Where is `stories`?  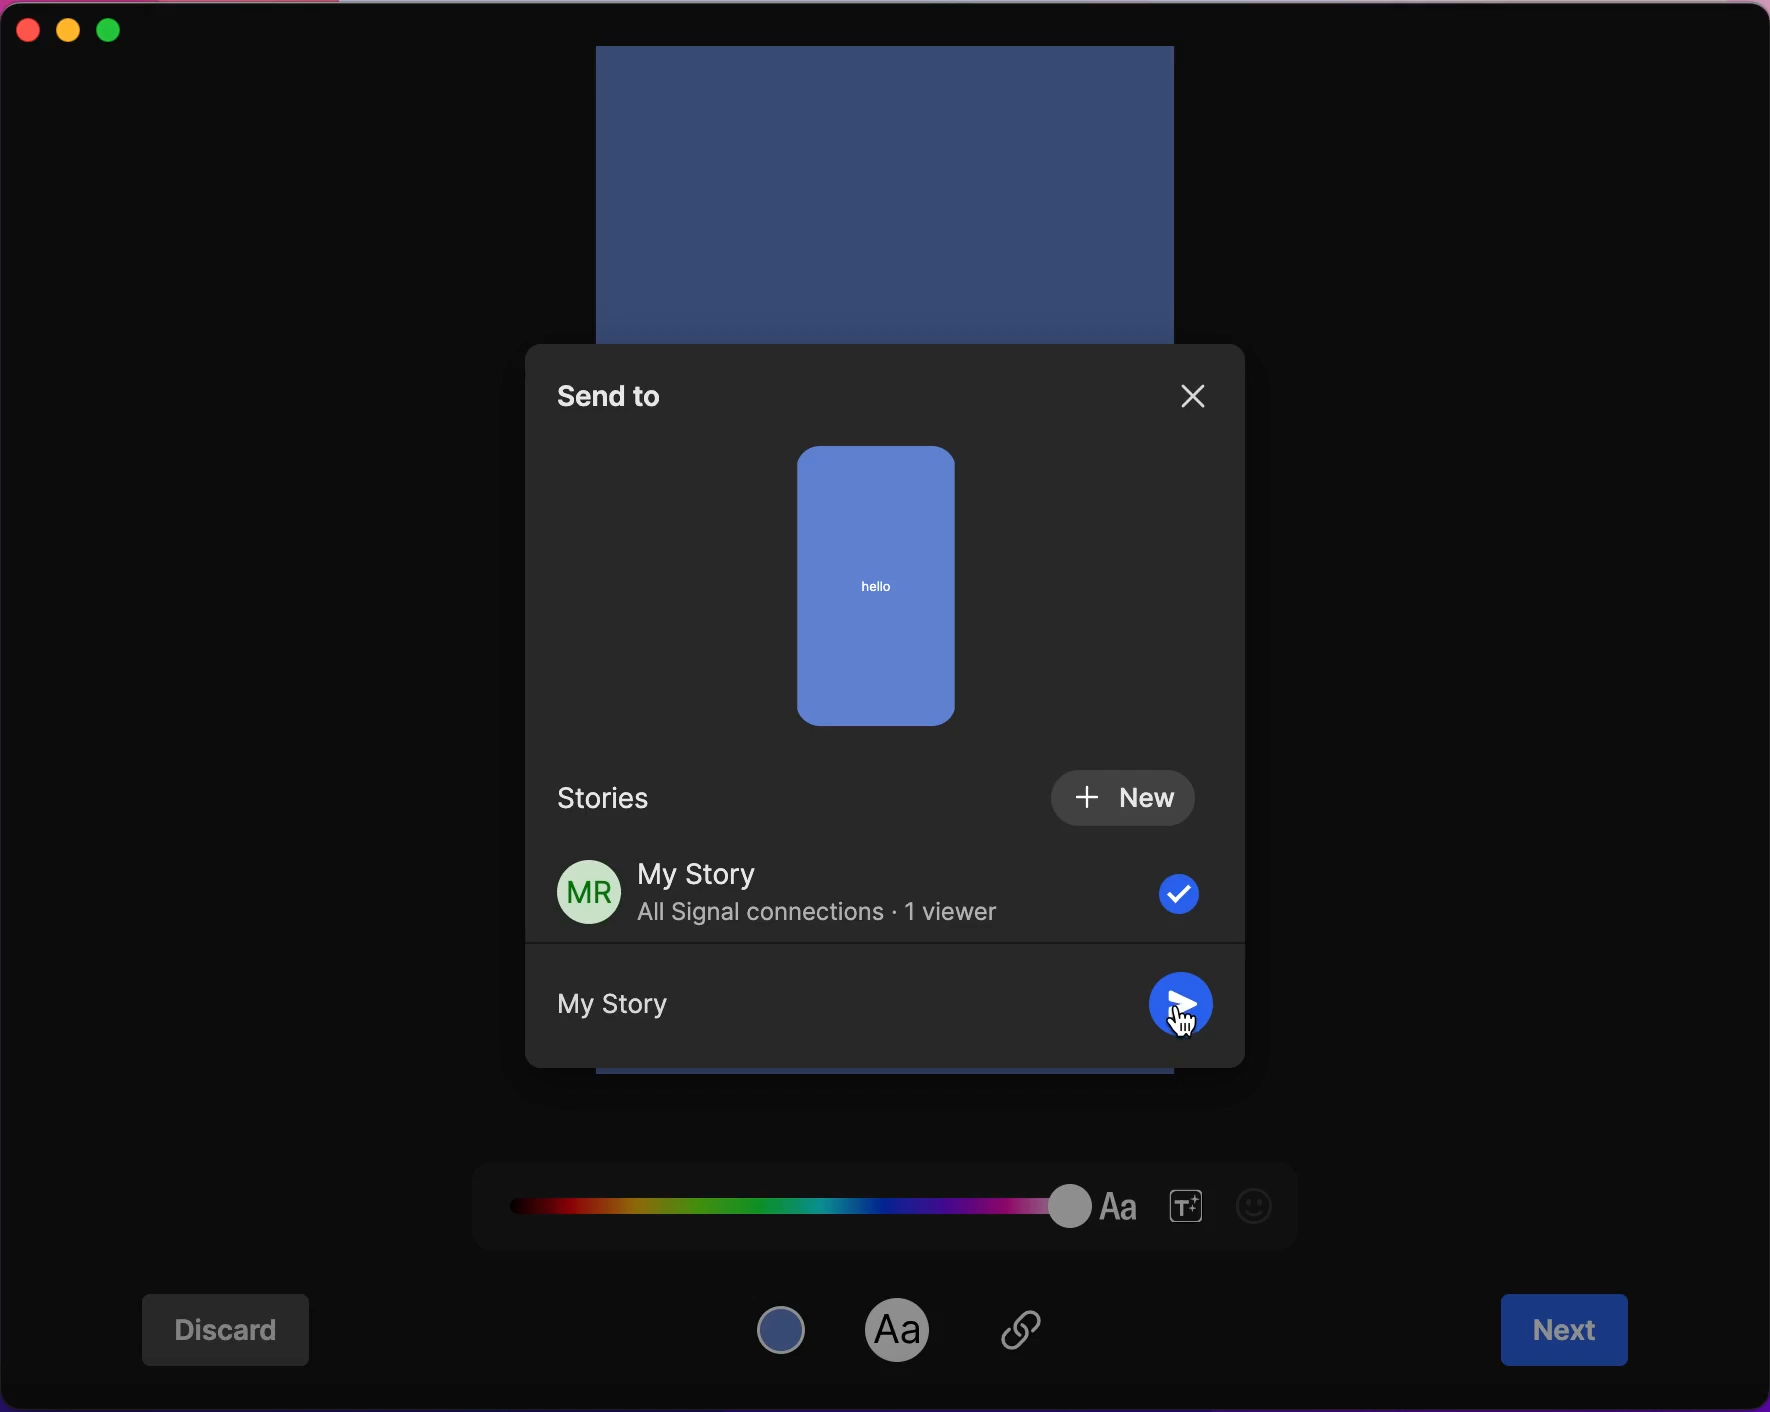
stories is located at coordinates (608, 801).